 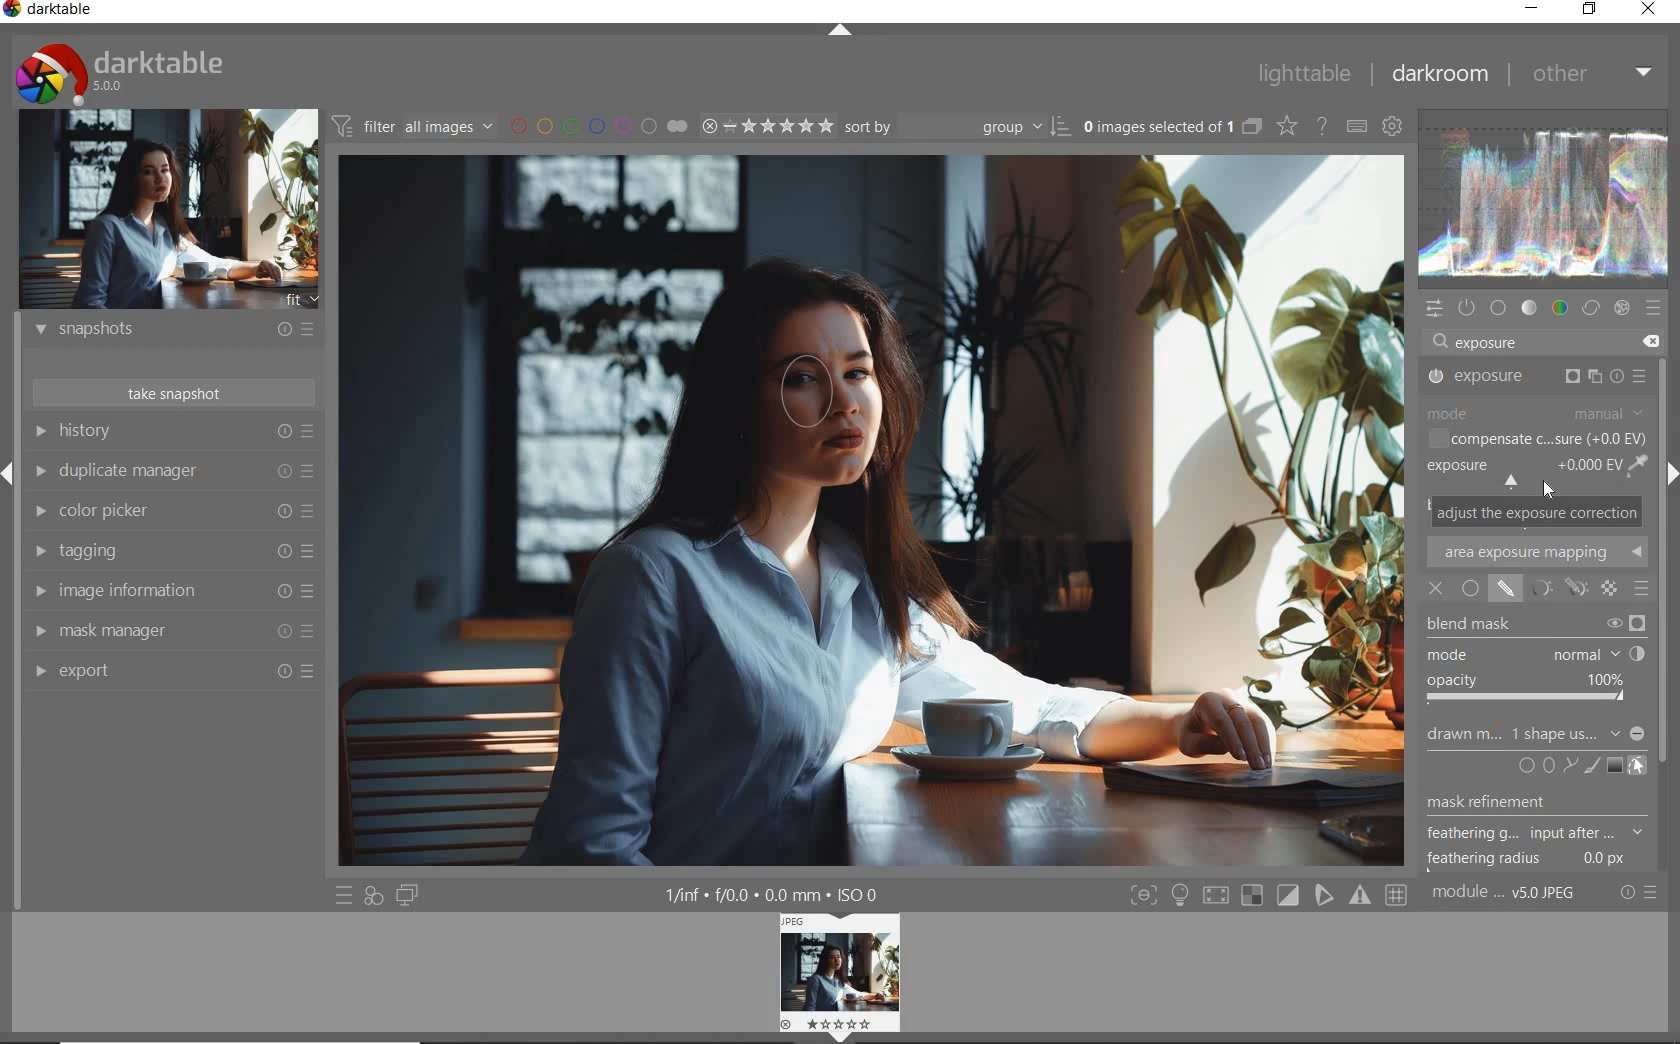 What do you see at coordinates (1305, 72) in the screenshot?
I see `lighttable` at bounding box center [1305, 72].